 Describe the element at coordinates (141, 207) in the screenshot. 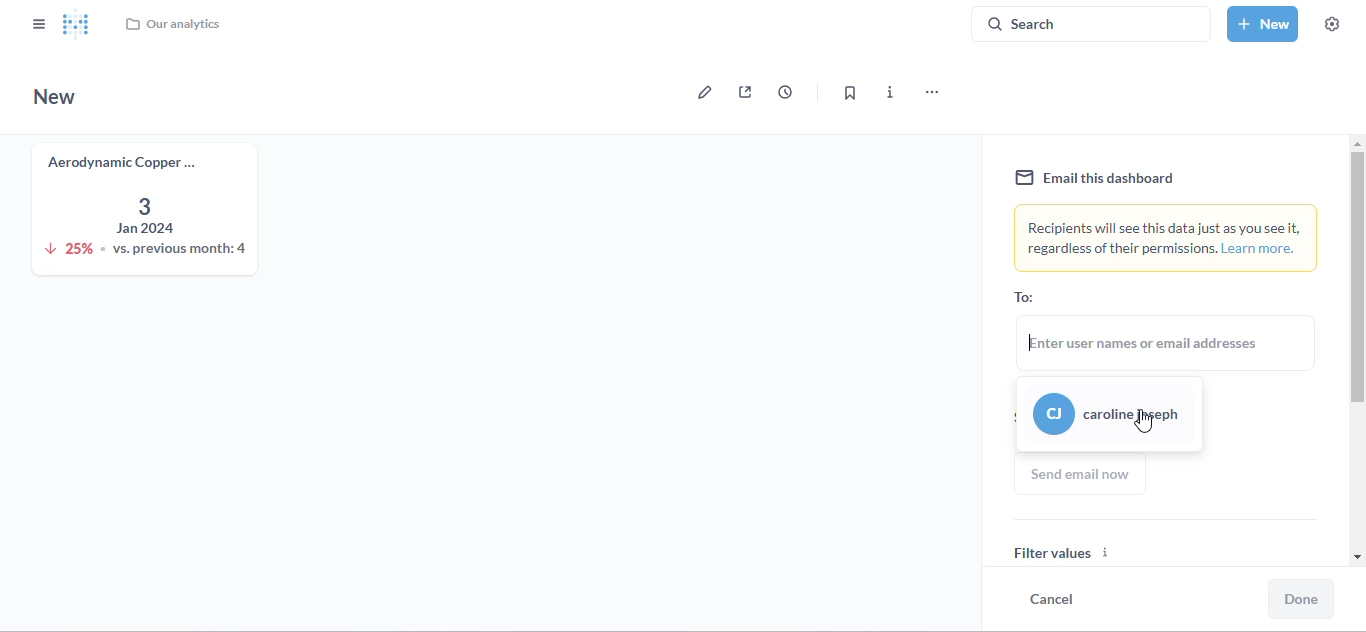

I see `aerodynamic copper knife trend` at that location.